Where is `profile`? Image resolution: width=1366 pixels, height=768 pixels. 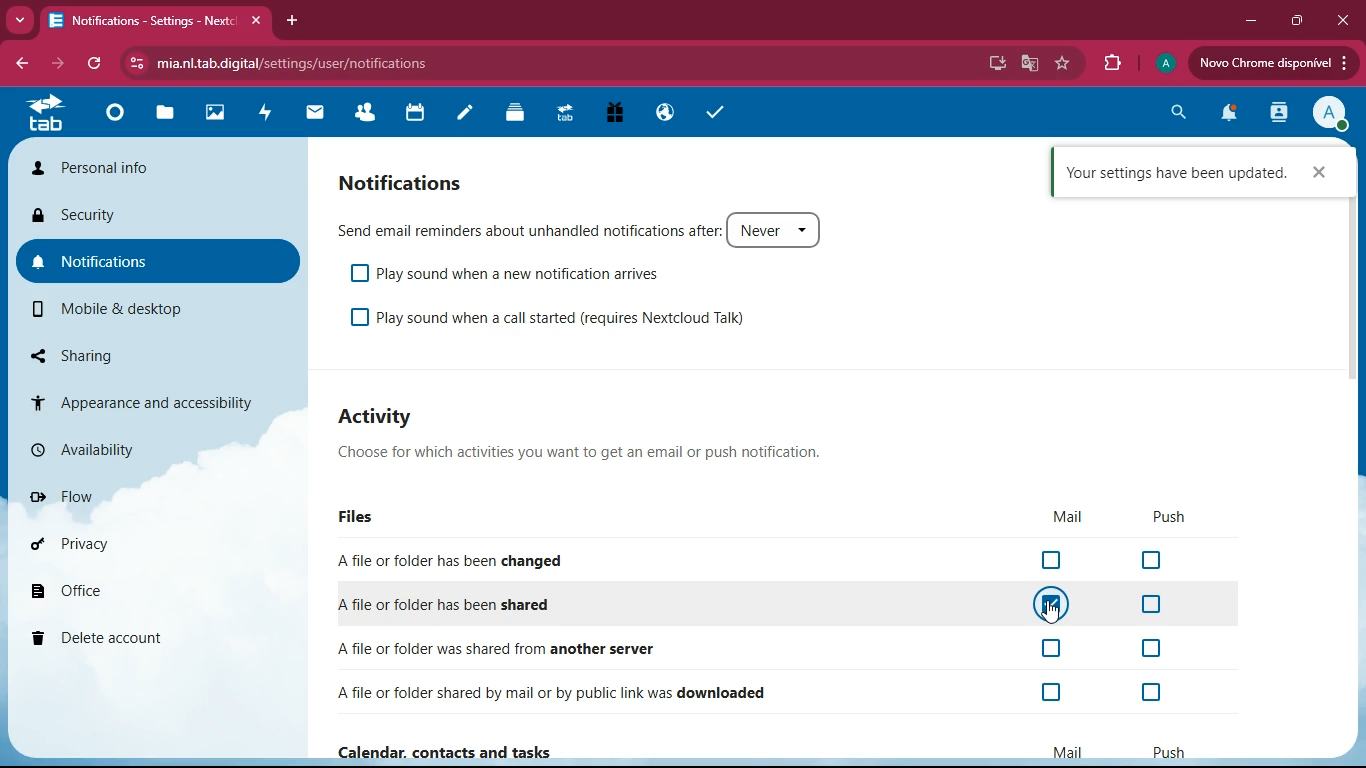
profile is located at coordinates (1168, 62).